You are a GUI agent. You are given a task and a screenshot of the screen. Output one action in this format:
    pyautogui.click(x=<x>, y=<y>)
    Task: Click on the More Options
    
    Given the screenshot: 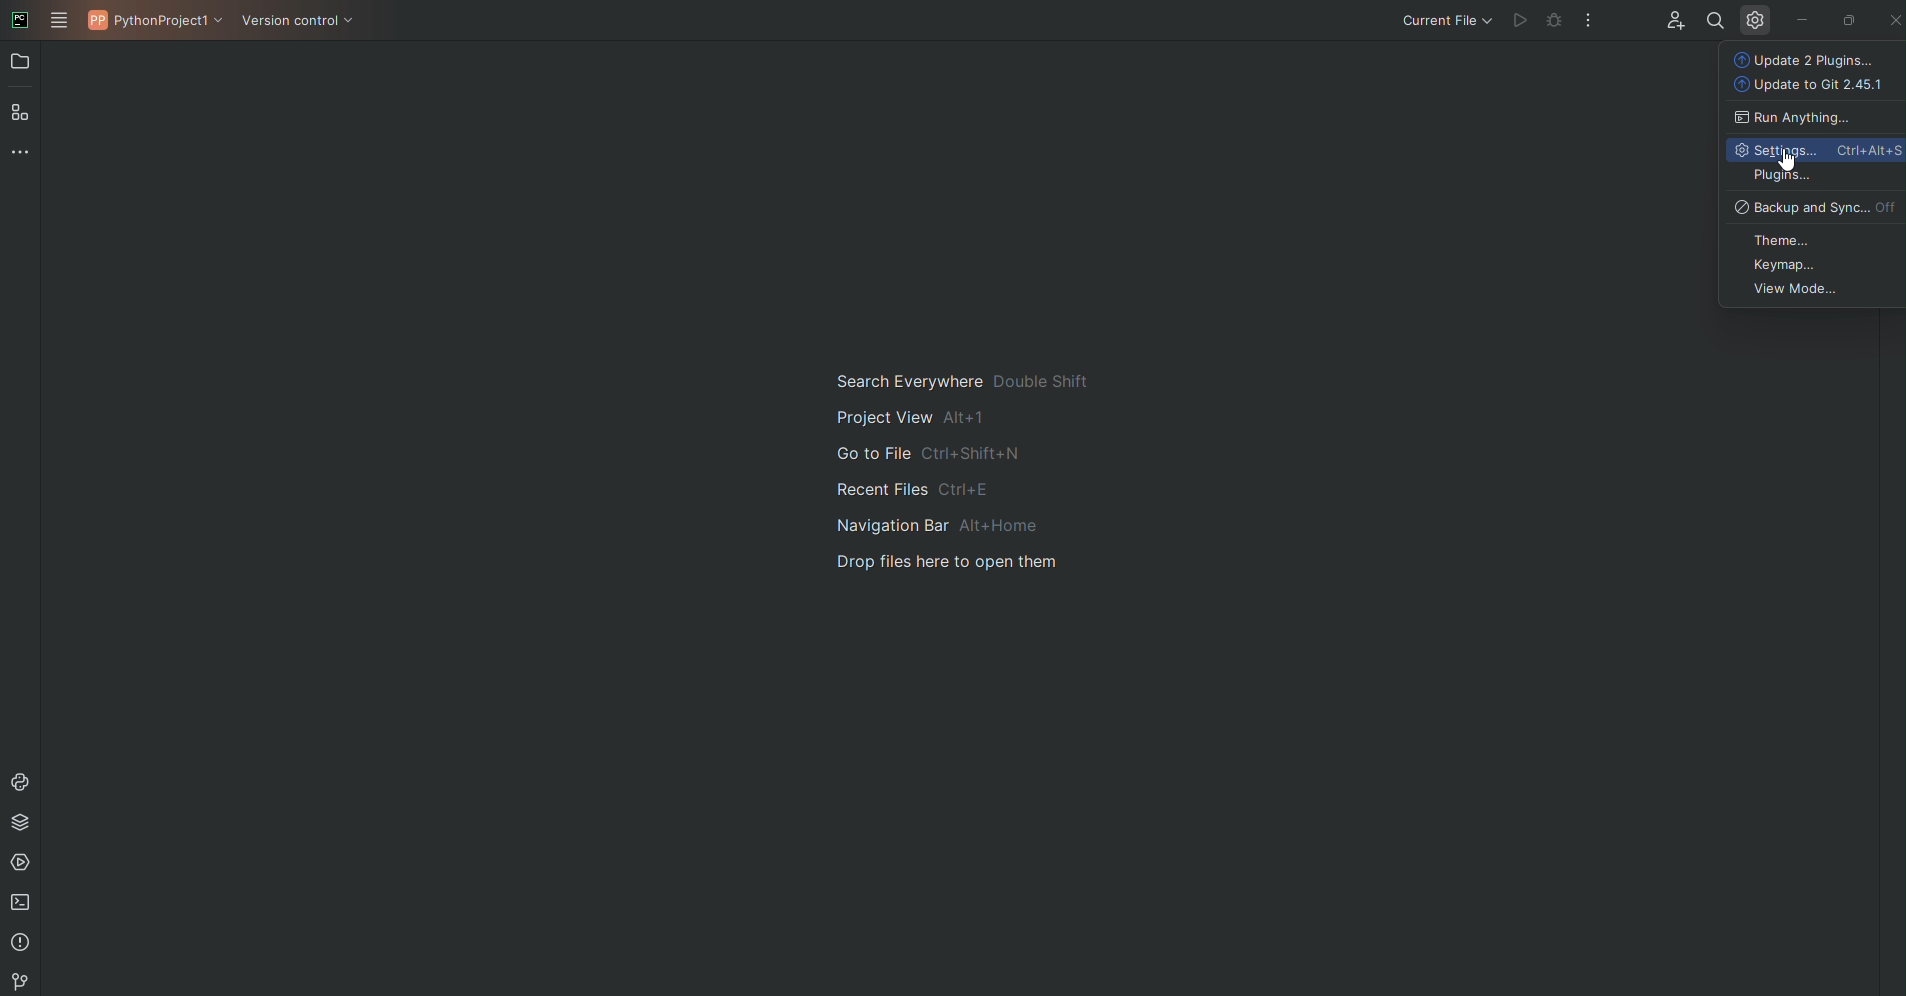 What is the action you would take?
    pyautogui.click(x=1586, y=23)
    